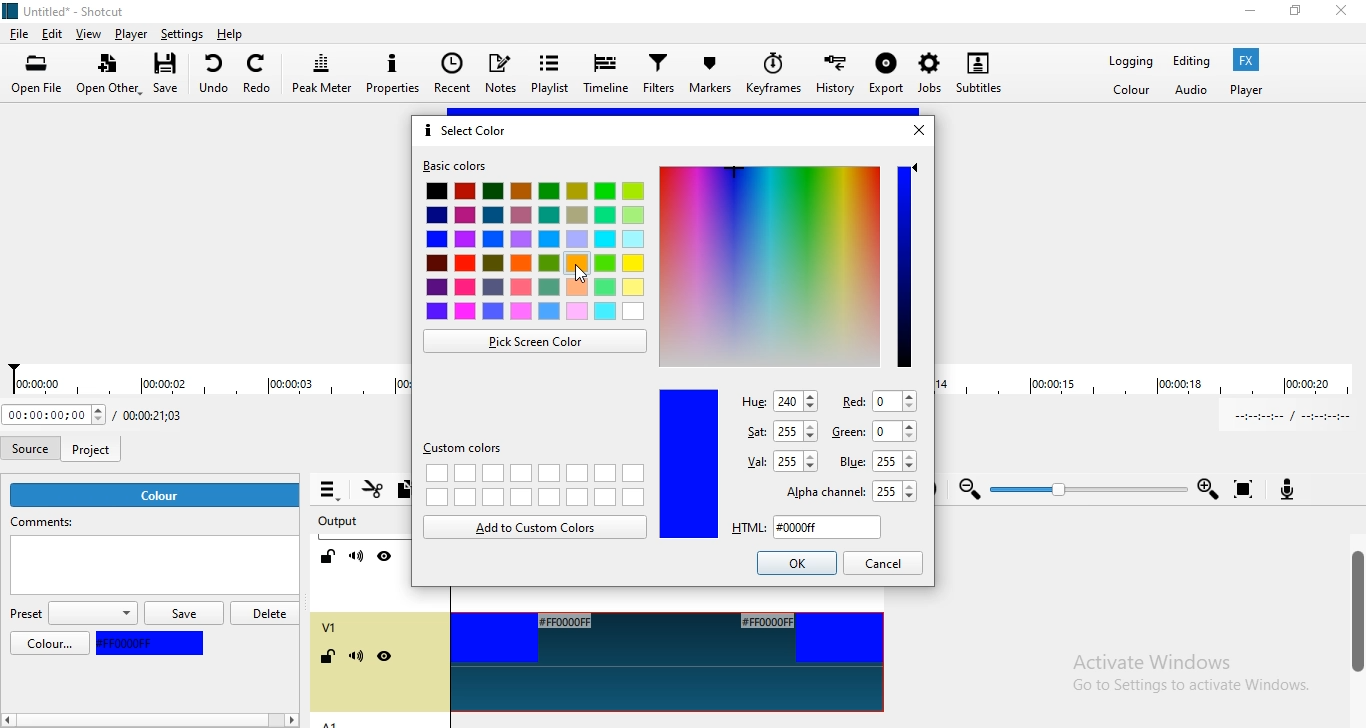 The width and height of the screenshot is (1366, 728). I want to click on project, so click(94, 445).